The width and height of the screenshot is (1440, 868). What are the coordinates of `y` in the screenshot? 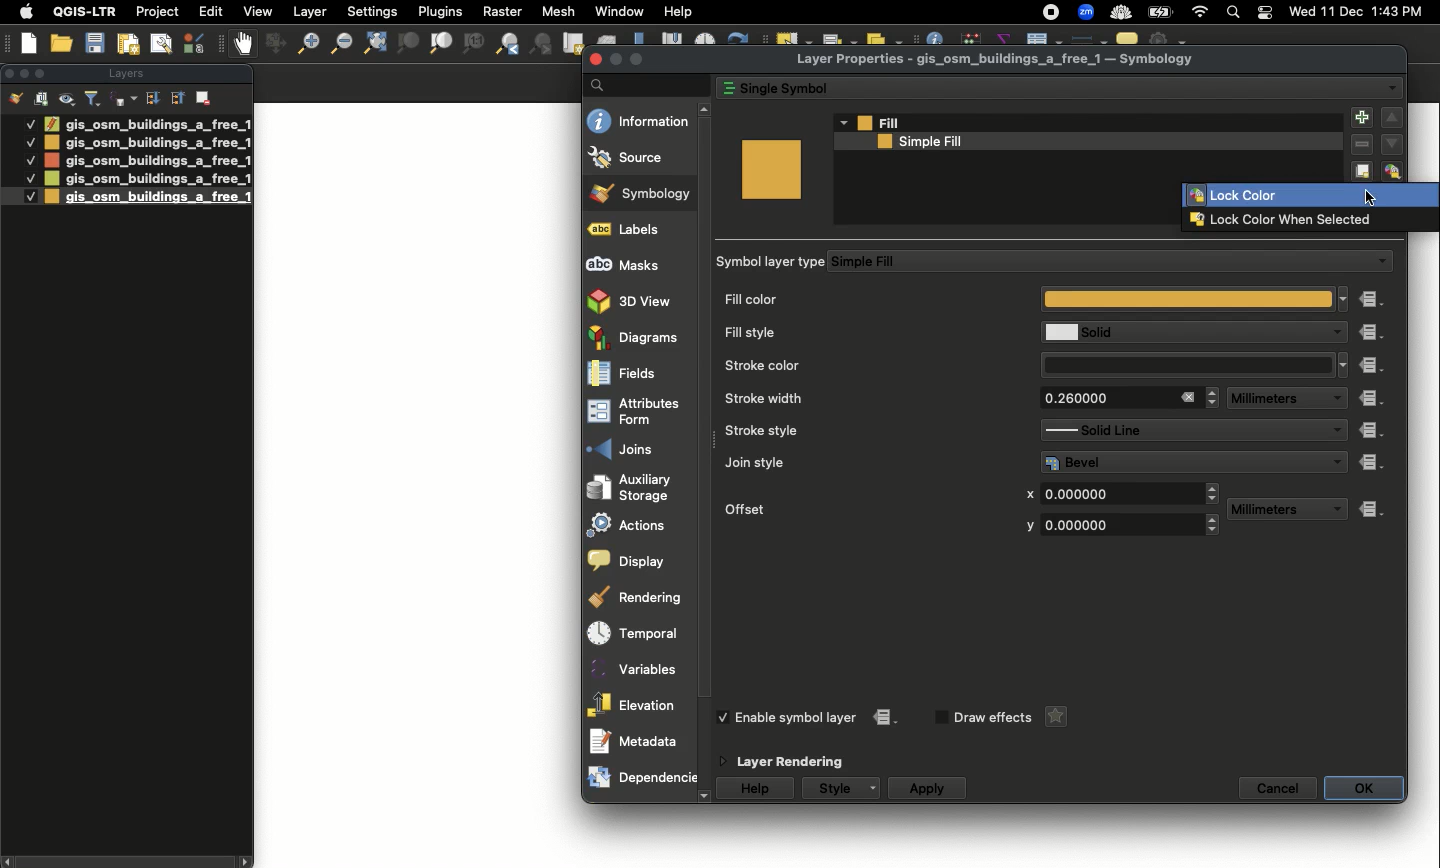 It's located at (1027, 526).